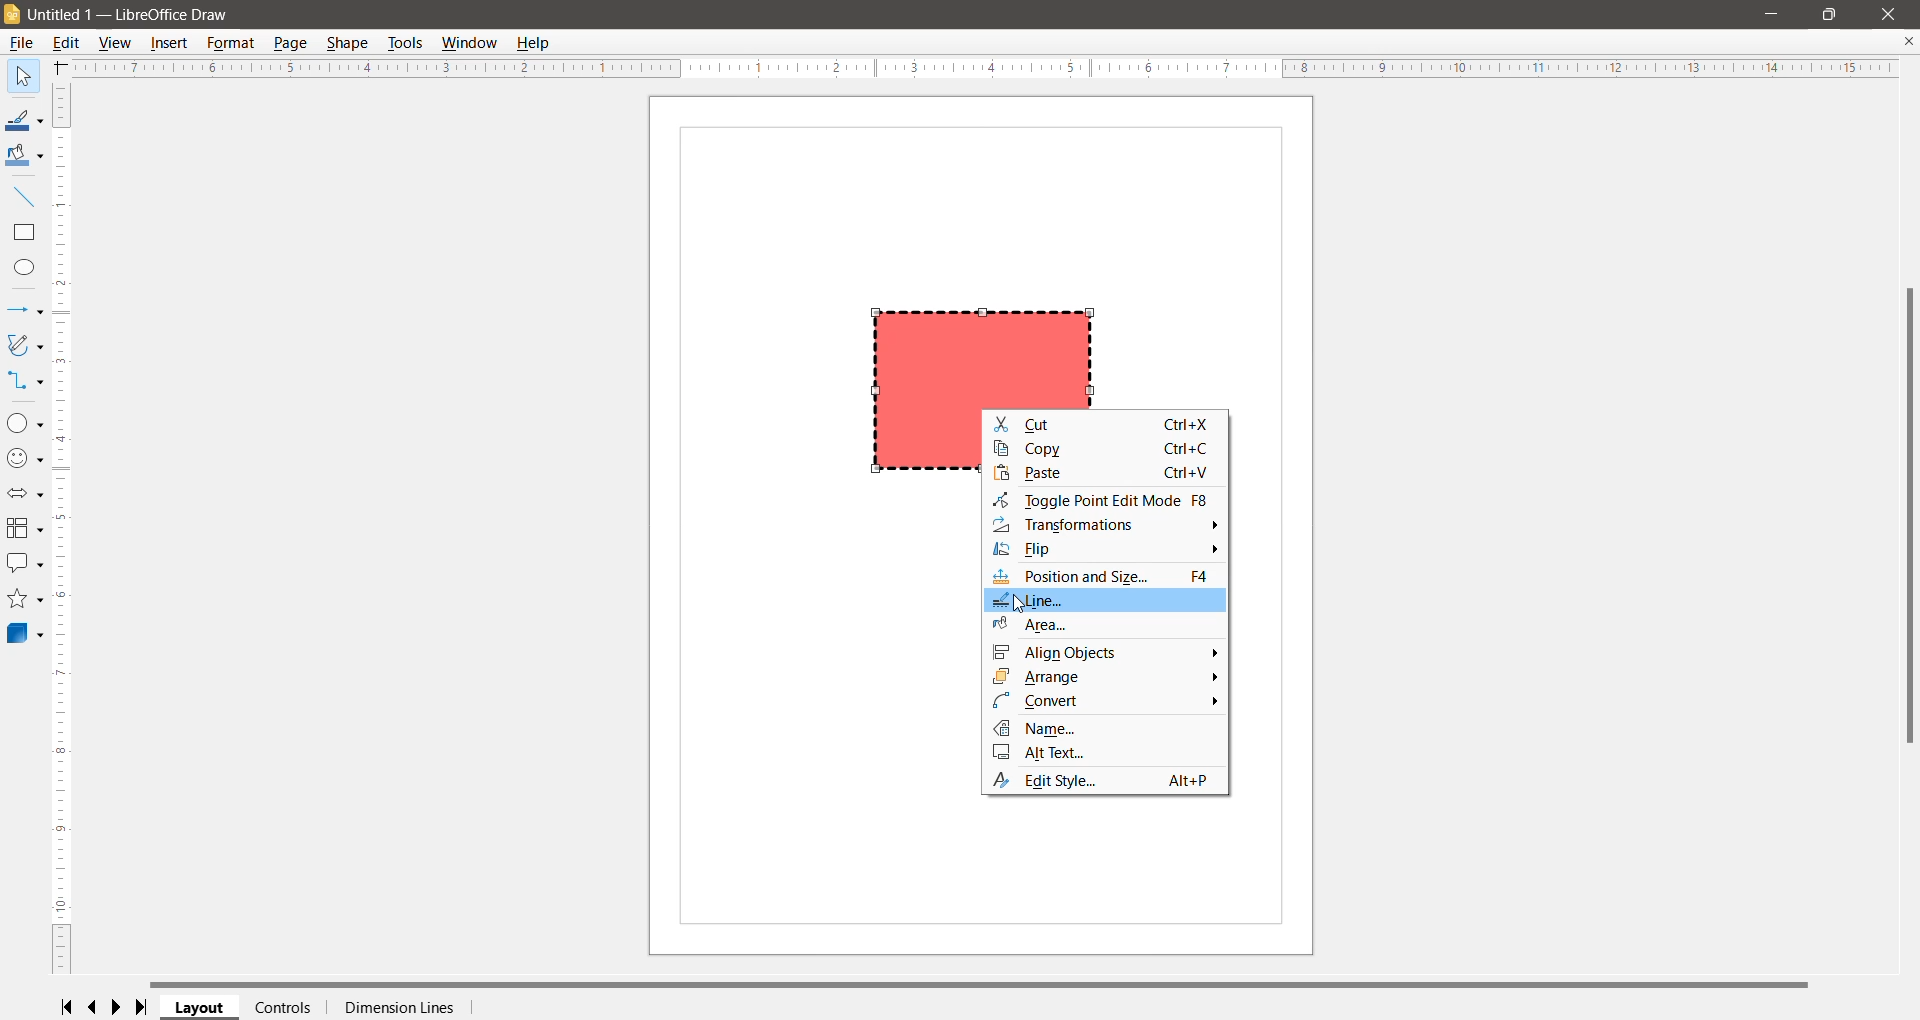 This screenshot has height=1020, width=1920. I want to click on Flowchart, so click(24, 530).